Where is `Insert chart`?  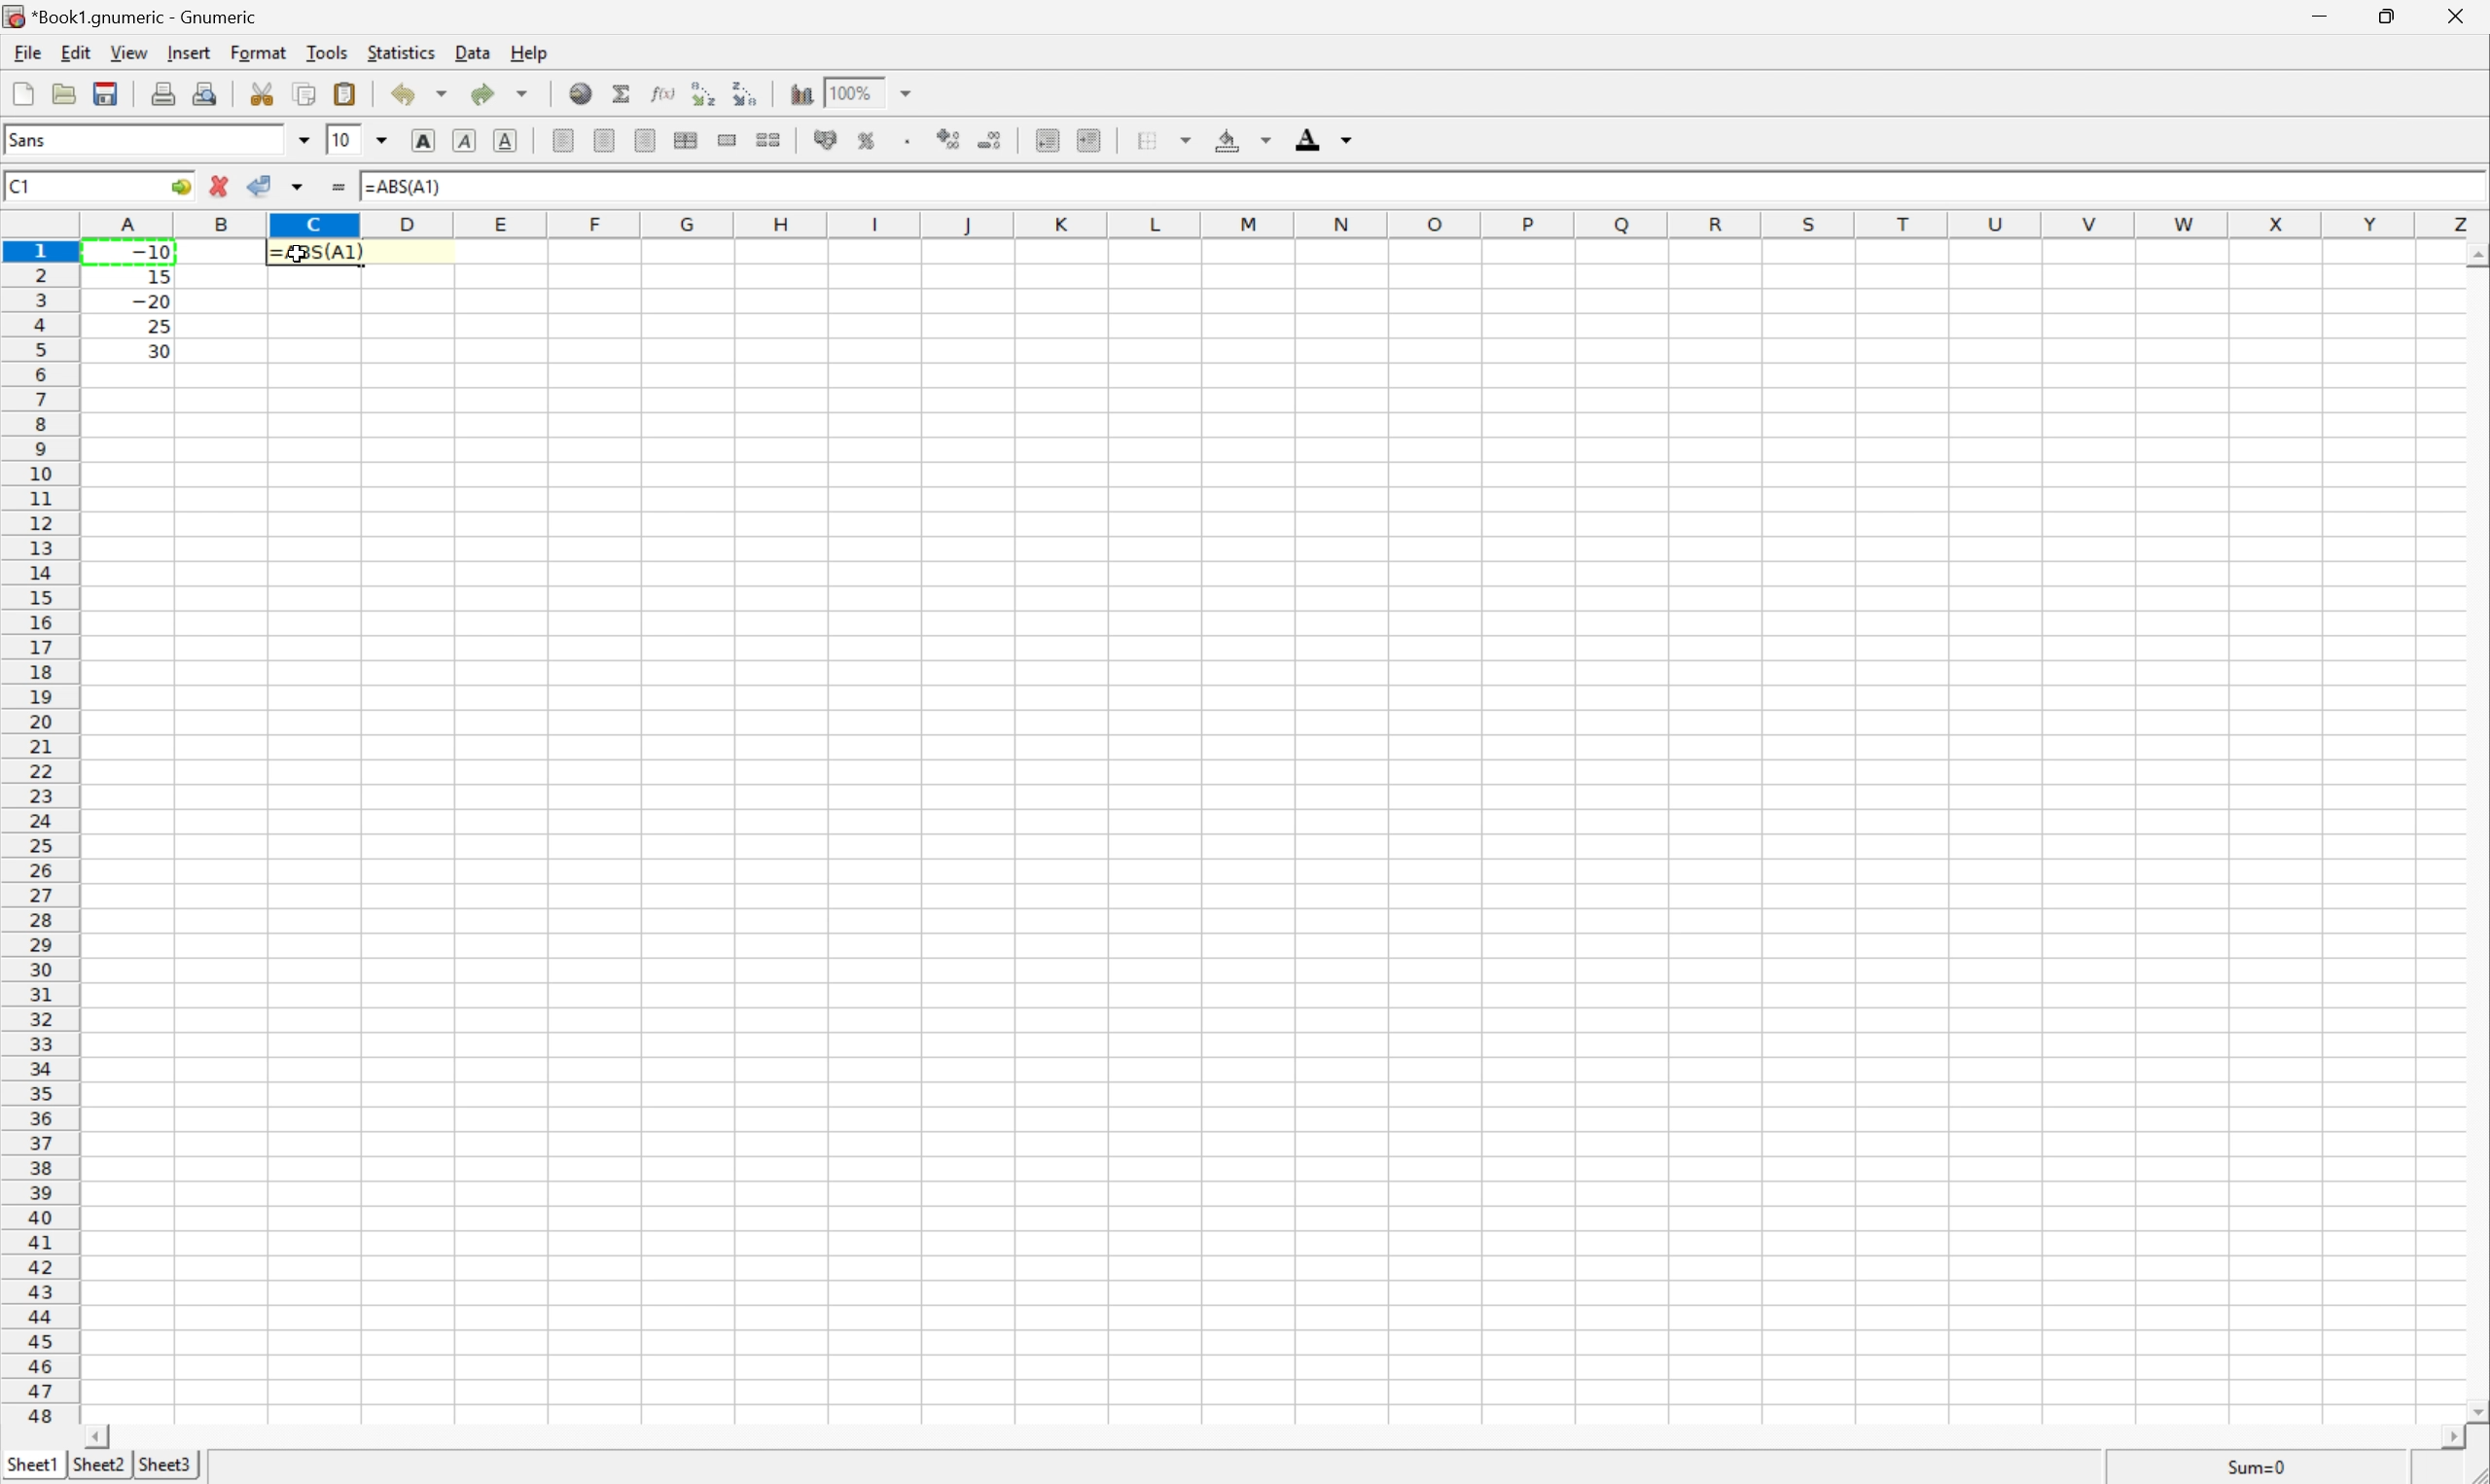 Insert chart is located at coordinates (802, 91).